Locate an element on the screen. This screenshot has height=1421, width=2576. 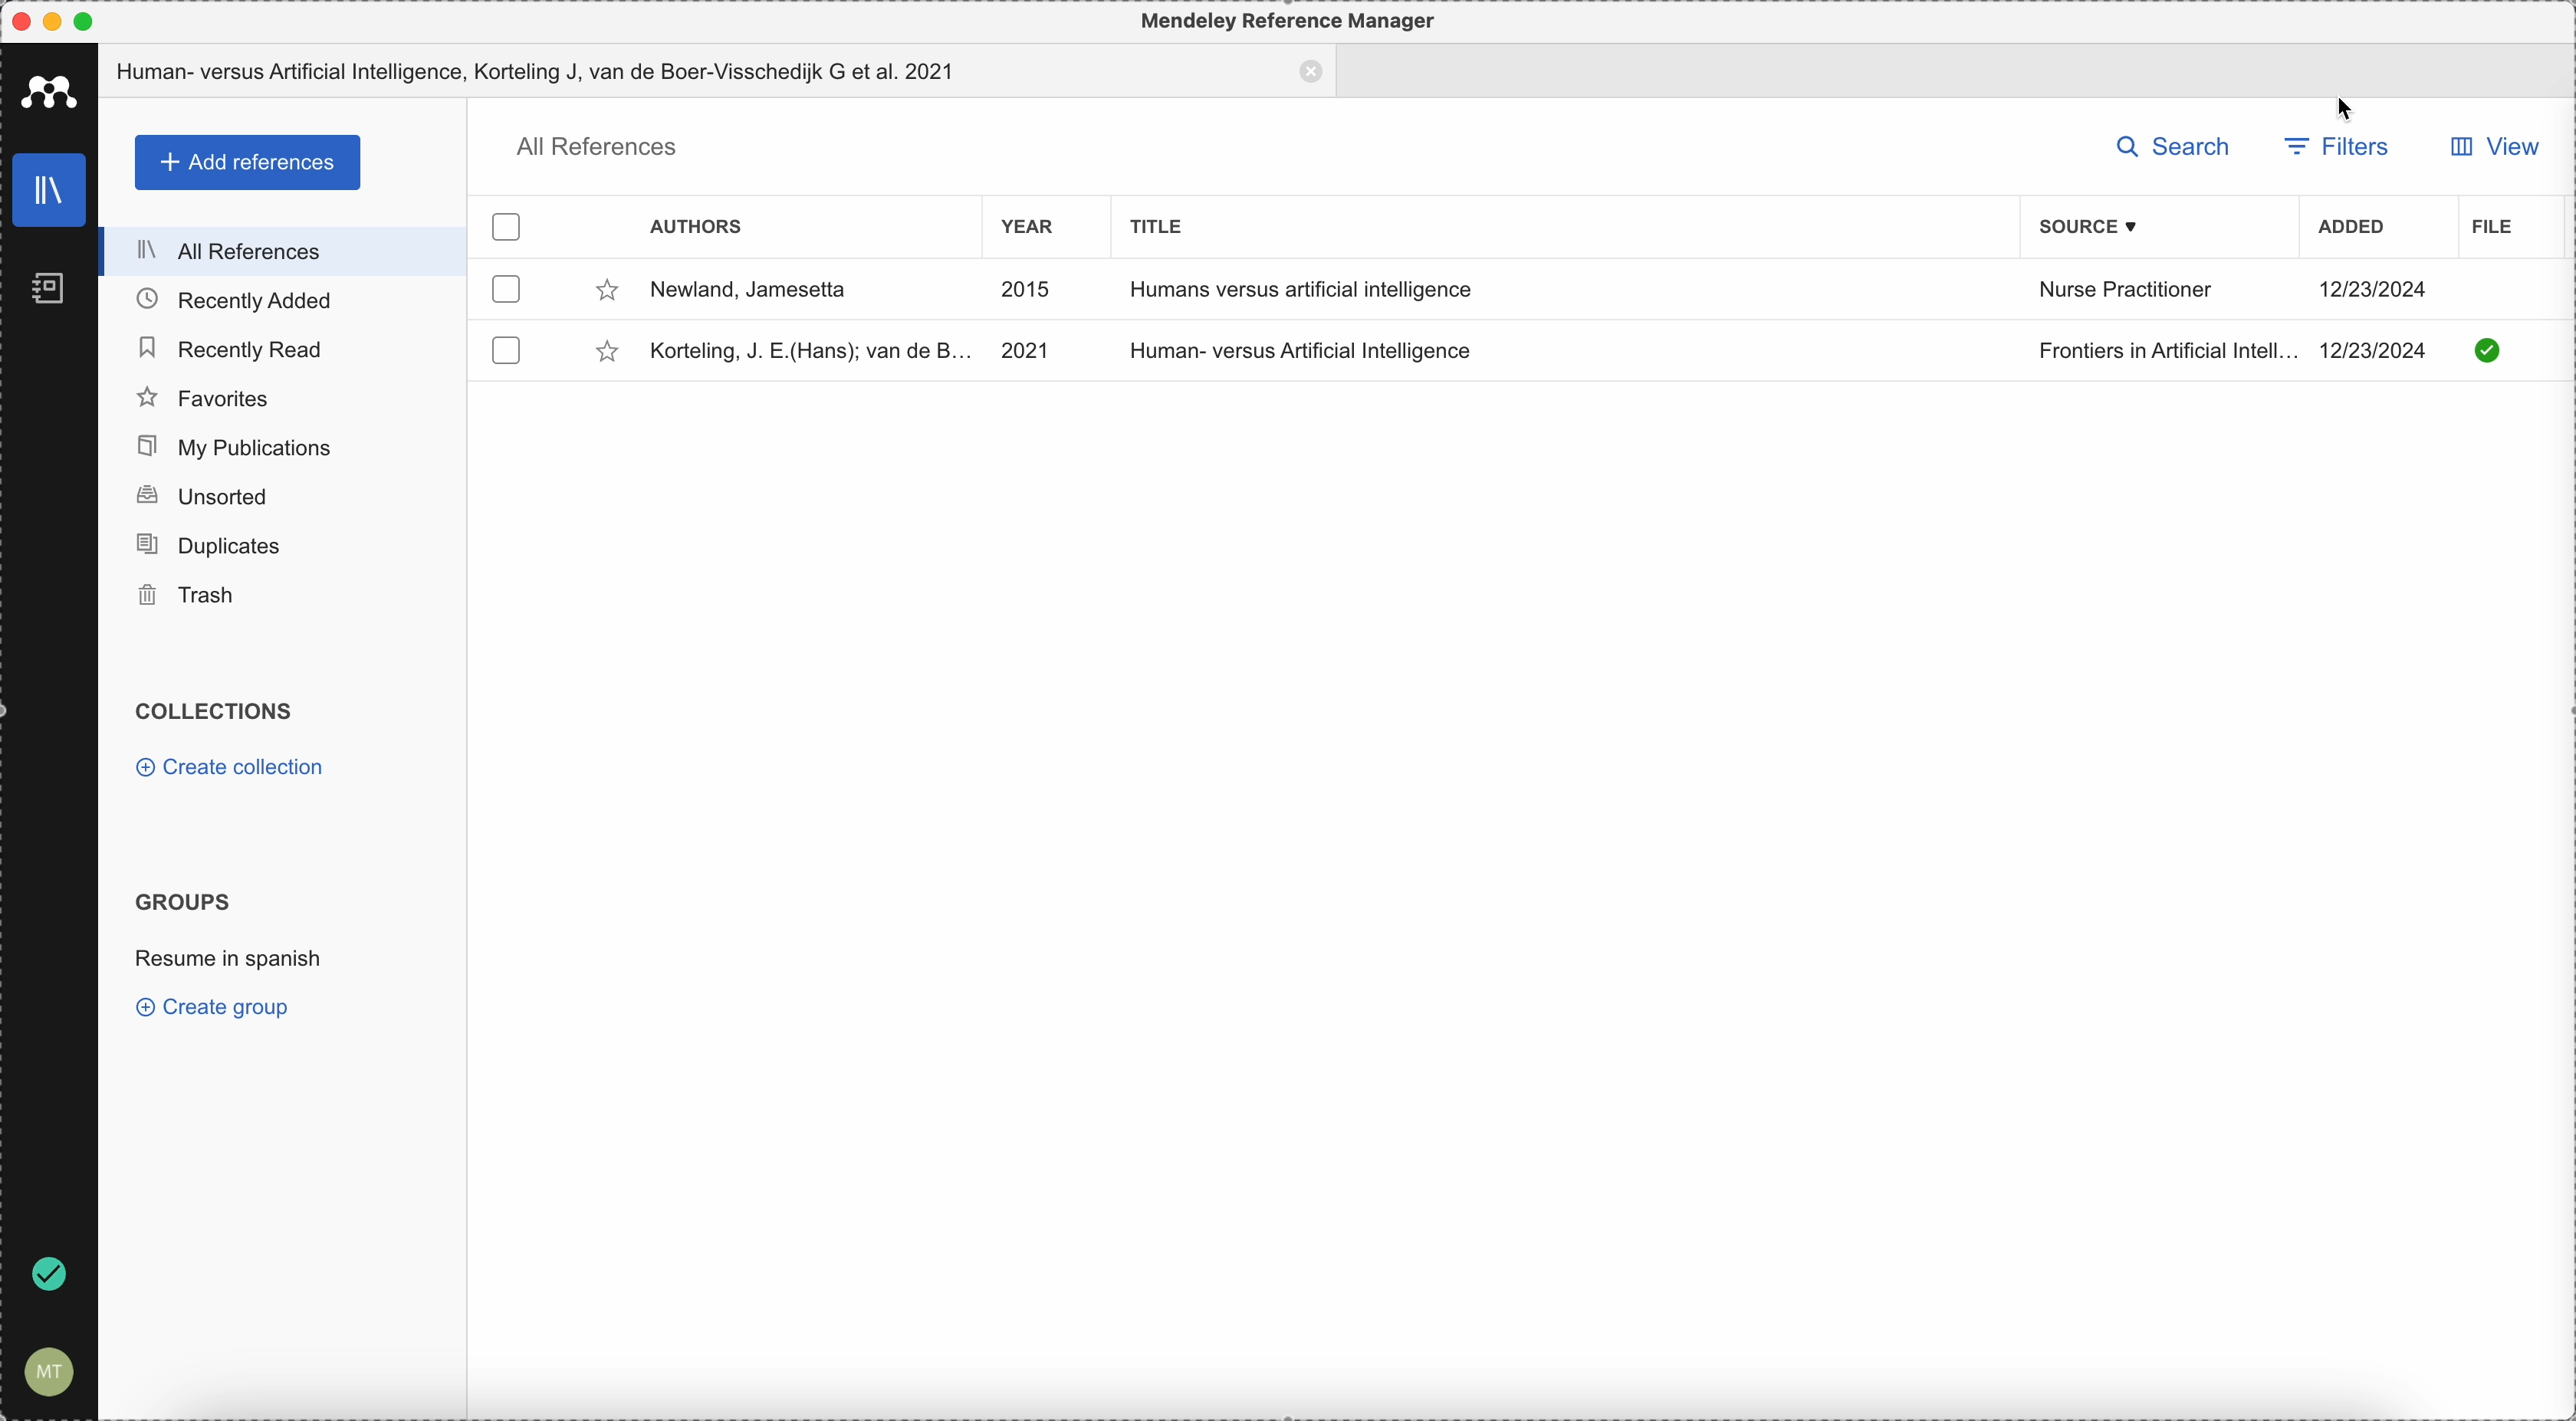
2021 is located at coordinates (1026, 351).